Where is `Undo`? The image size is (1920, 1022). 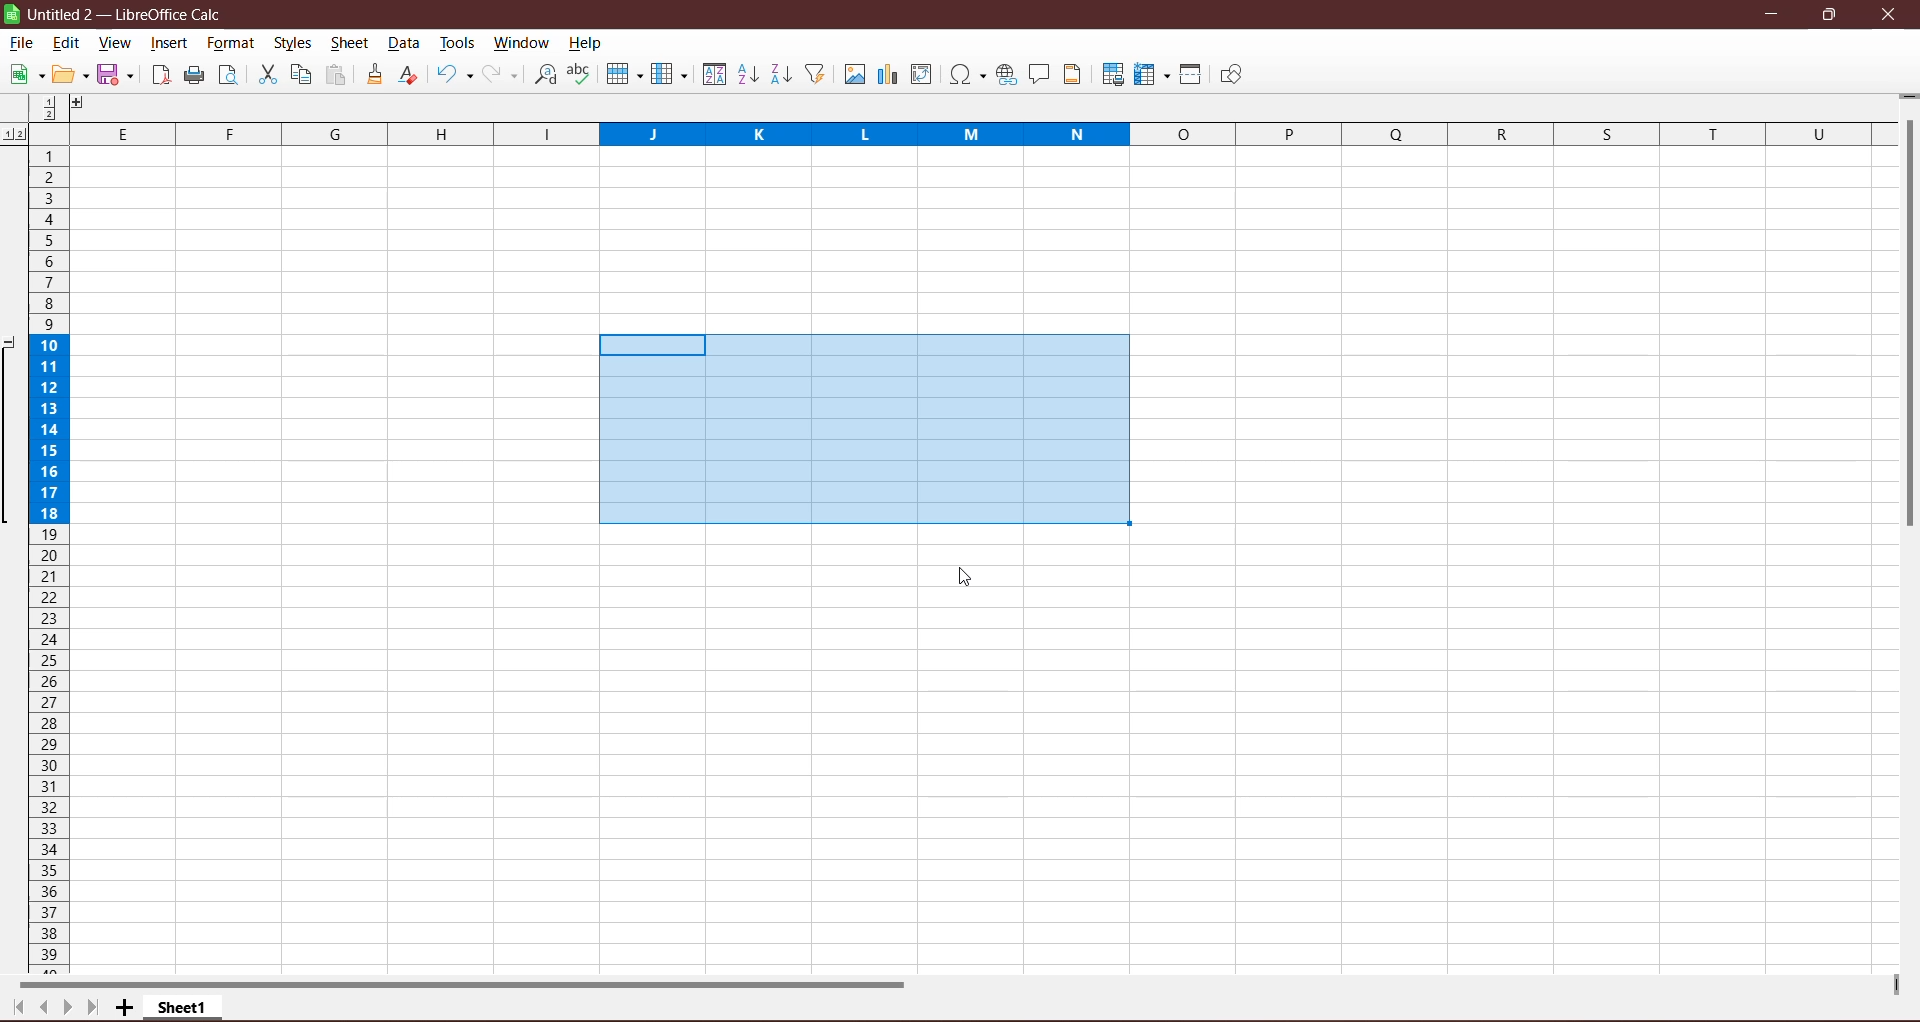
Undo is located at coordinates (455, 76).